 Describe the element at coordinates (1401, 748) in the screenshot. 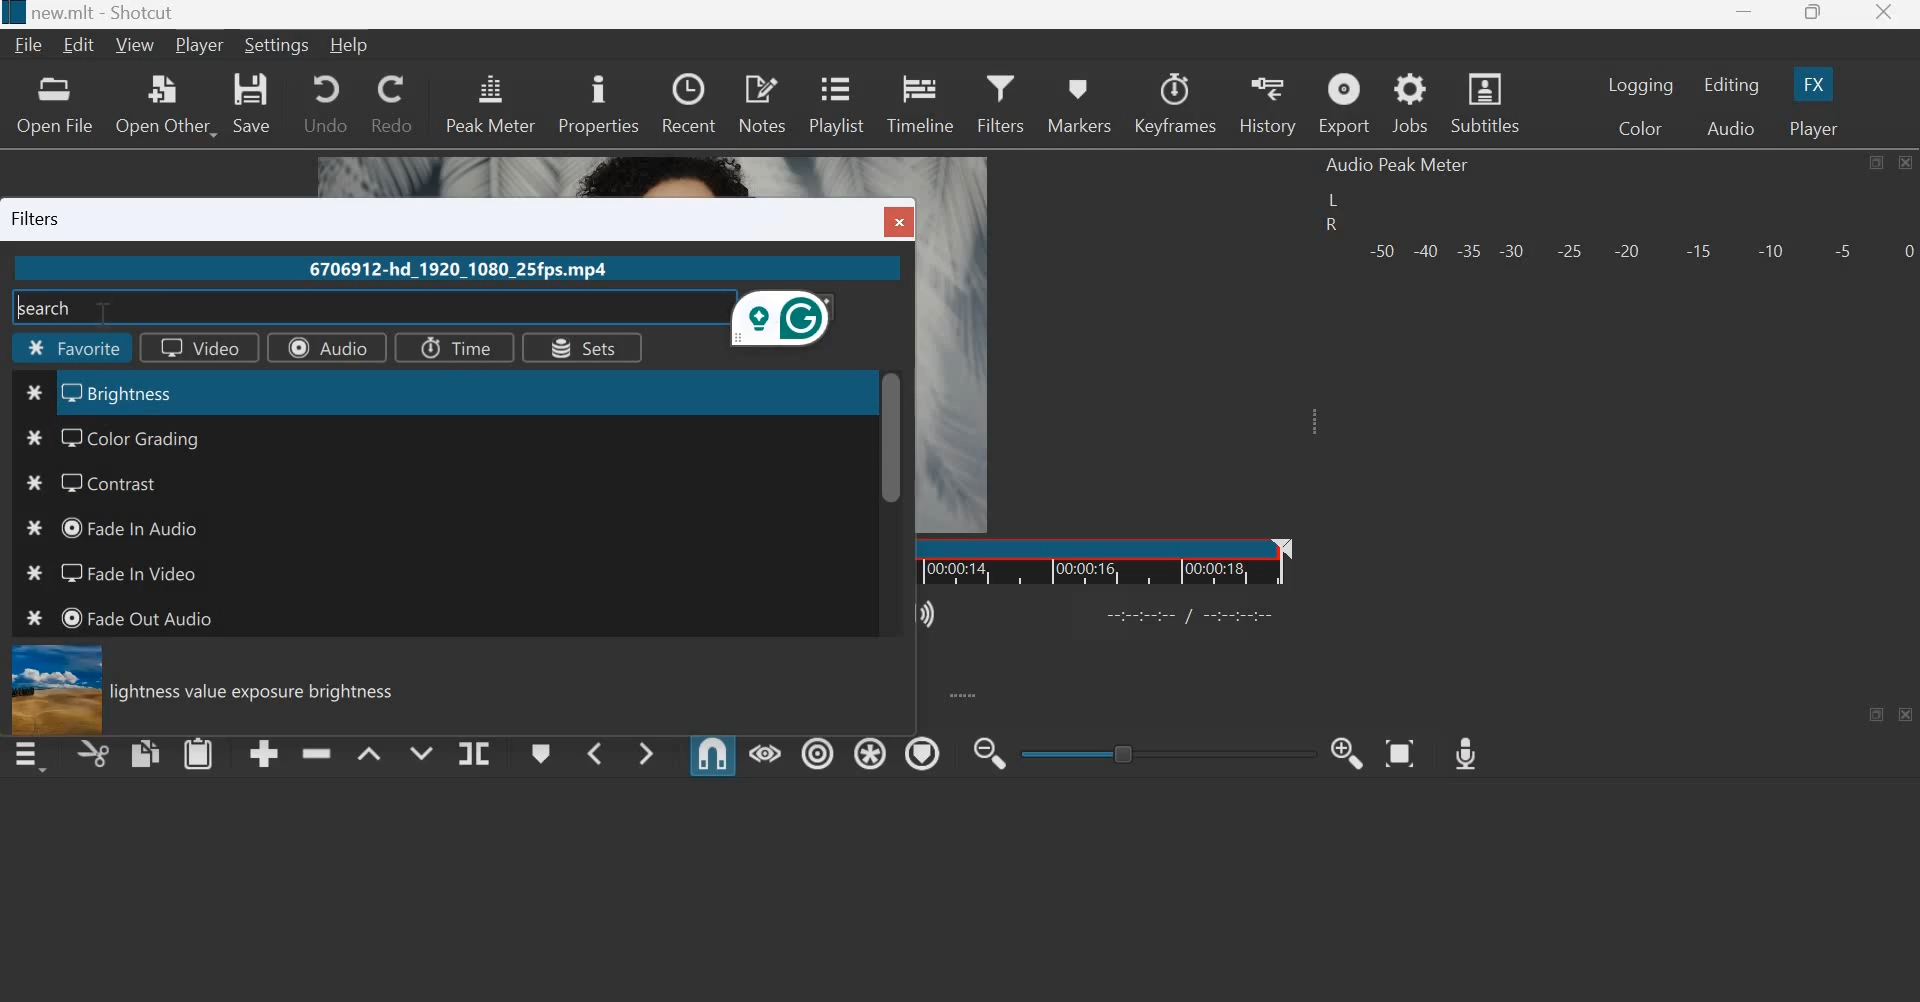

I see `Zoom Timeline to Fit` at that location.